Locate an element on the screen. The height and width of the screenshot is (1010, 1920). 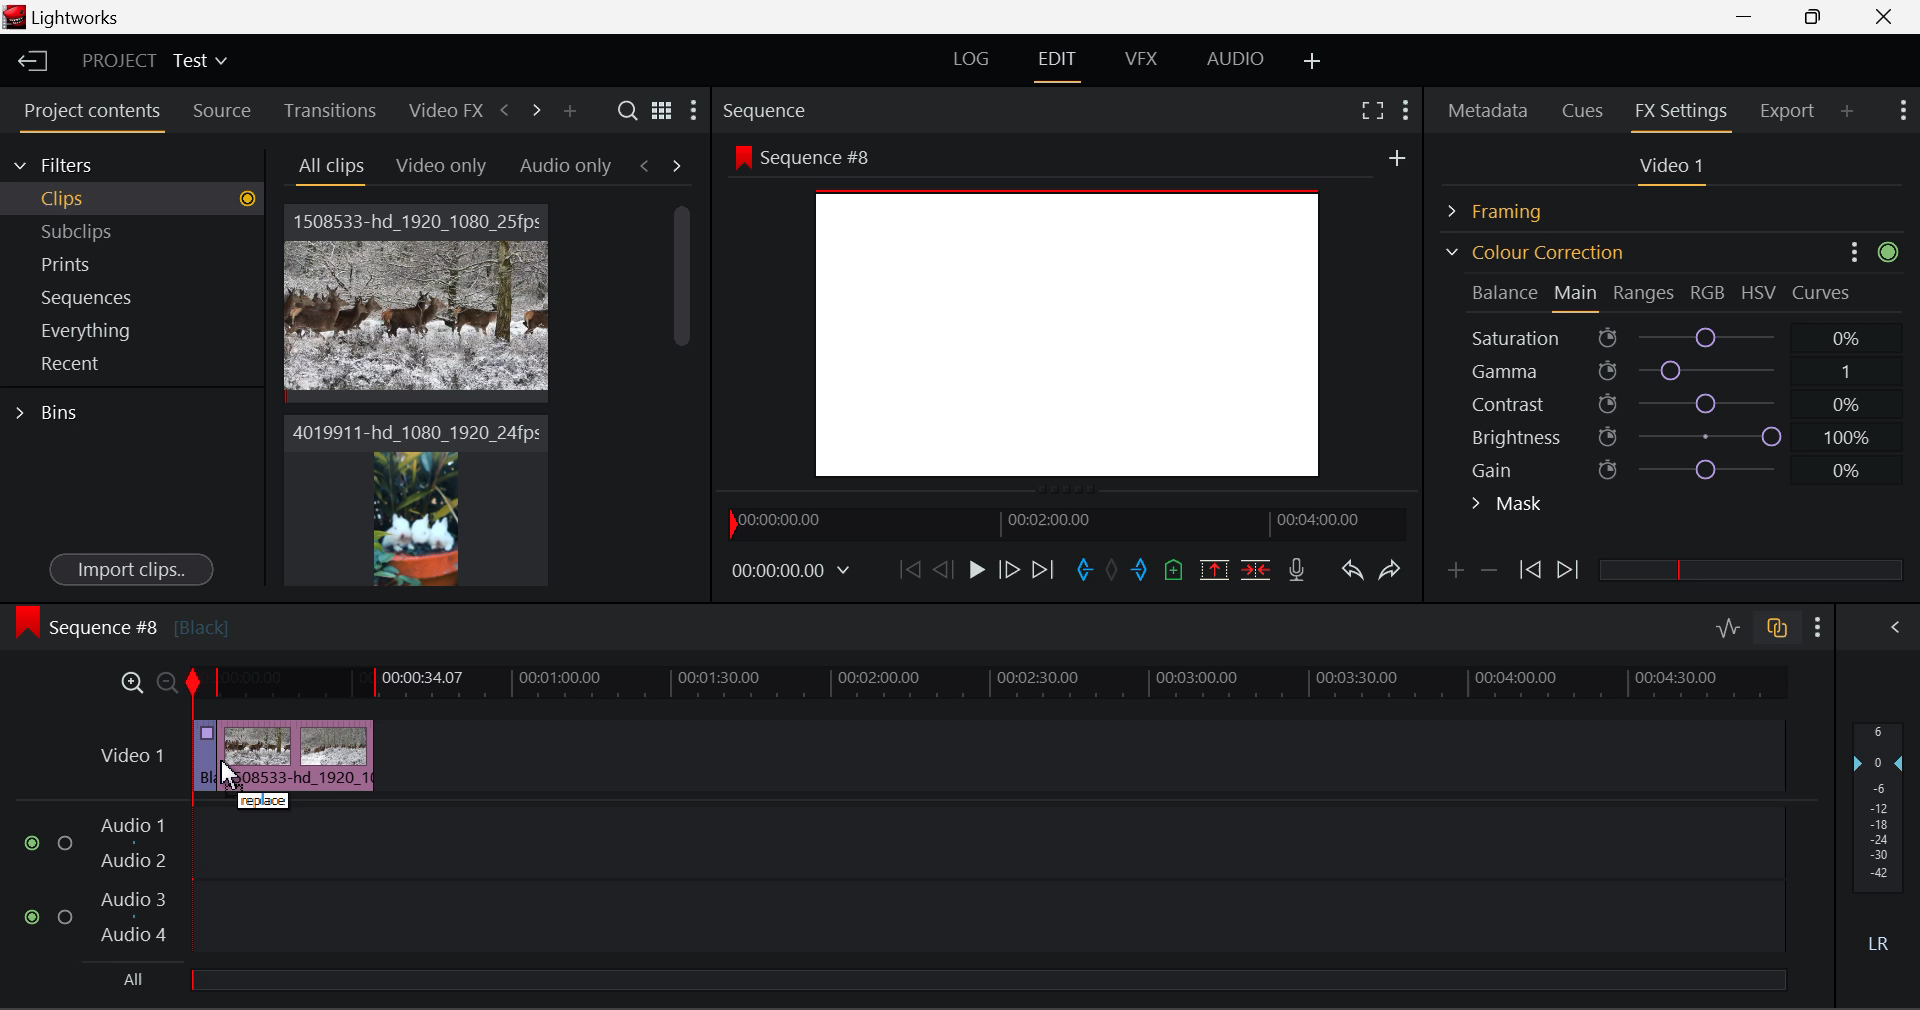
Timeline Zoom Out is located at coordinates (166, 682).